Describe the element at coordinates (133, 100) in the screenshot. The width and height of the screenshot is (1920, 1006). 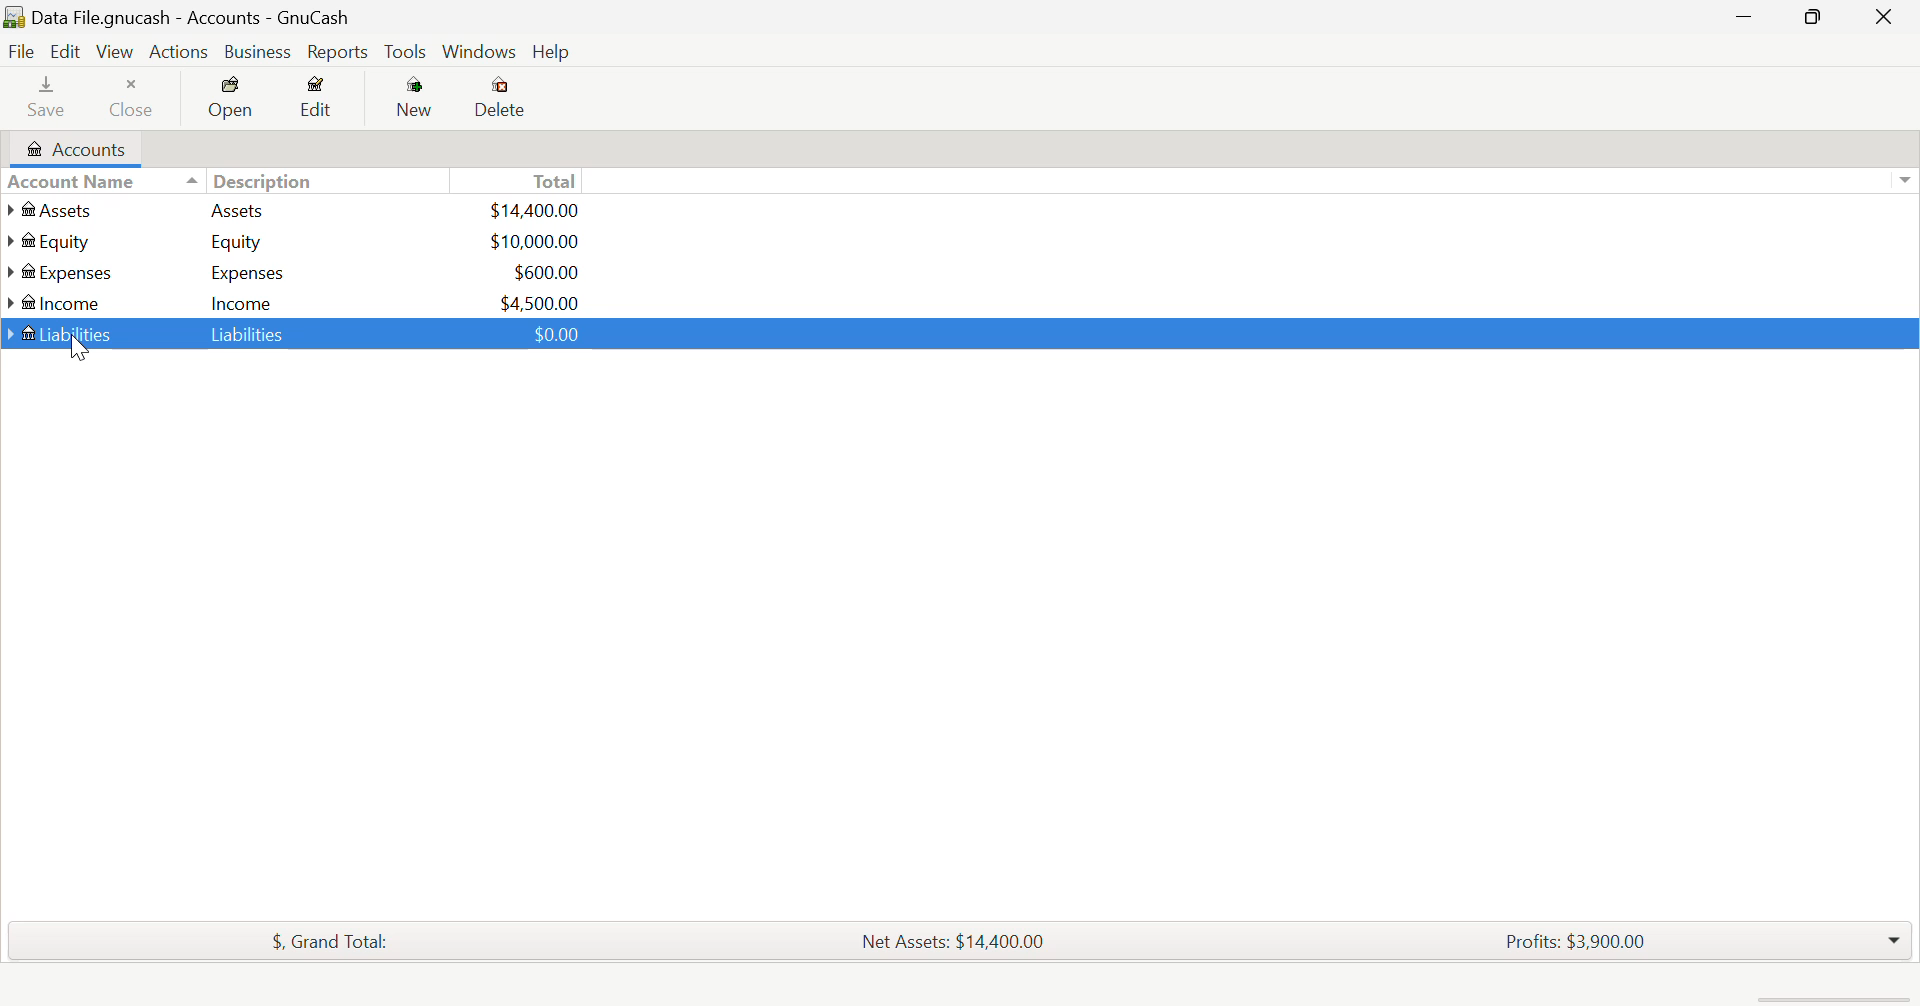
I see `Close` at that location.